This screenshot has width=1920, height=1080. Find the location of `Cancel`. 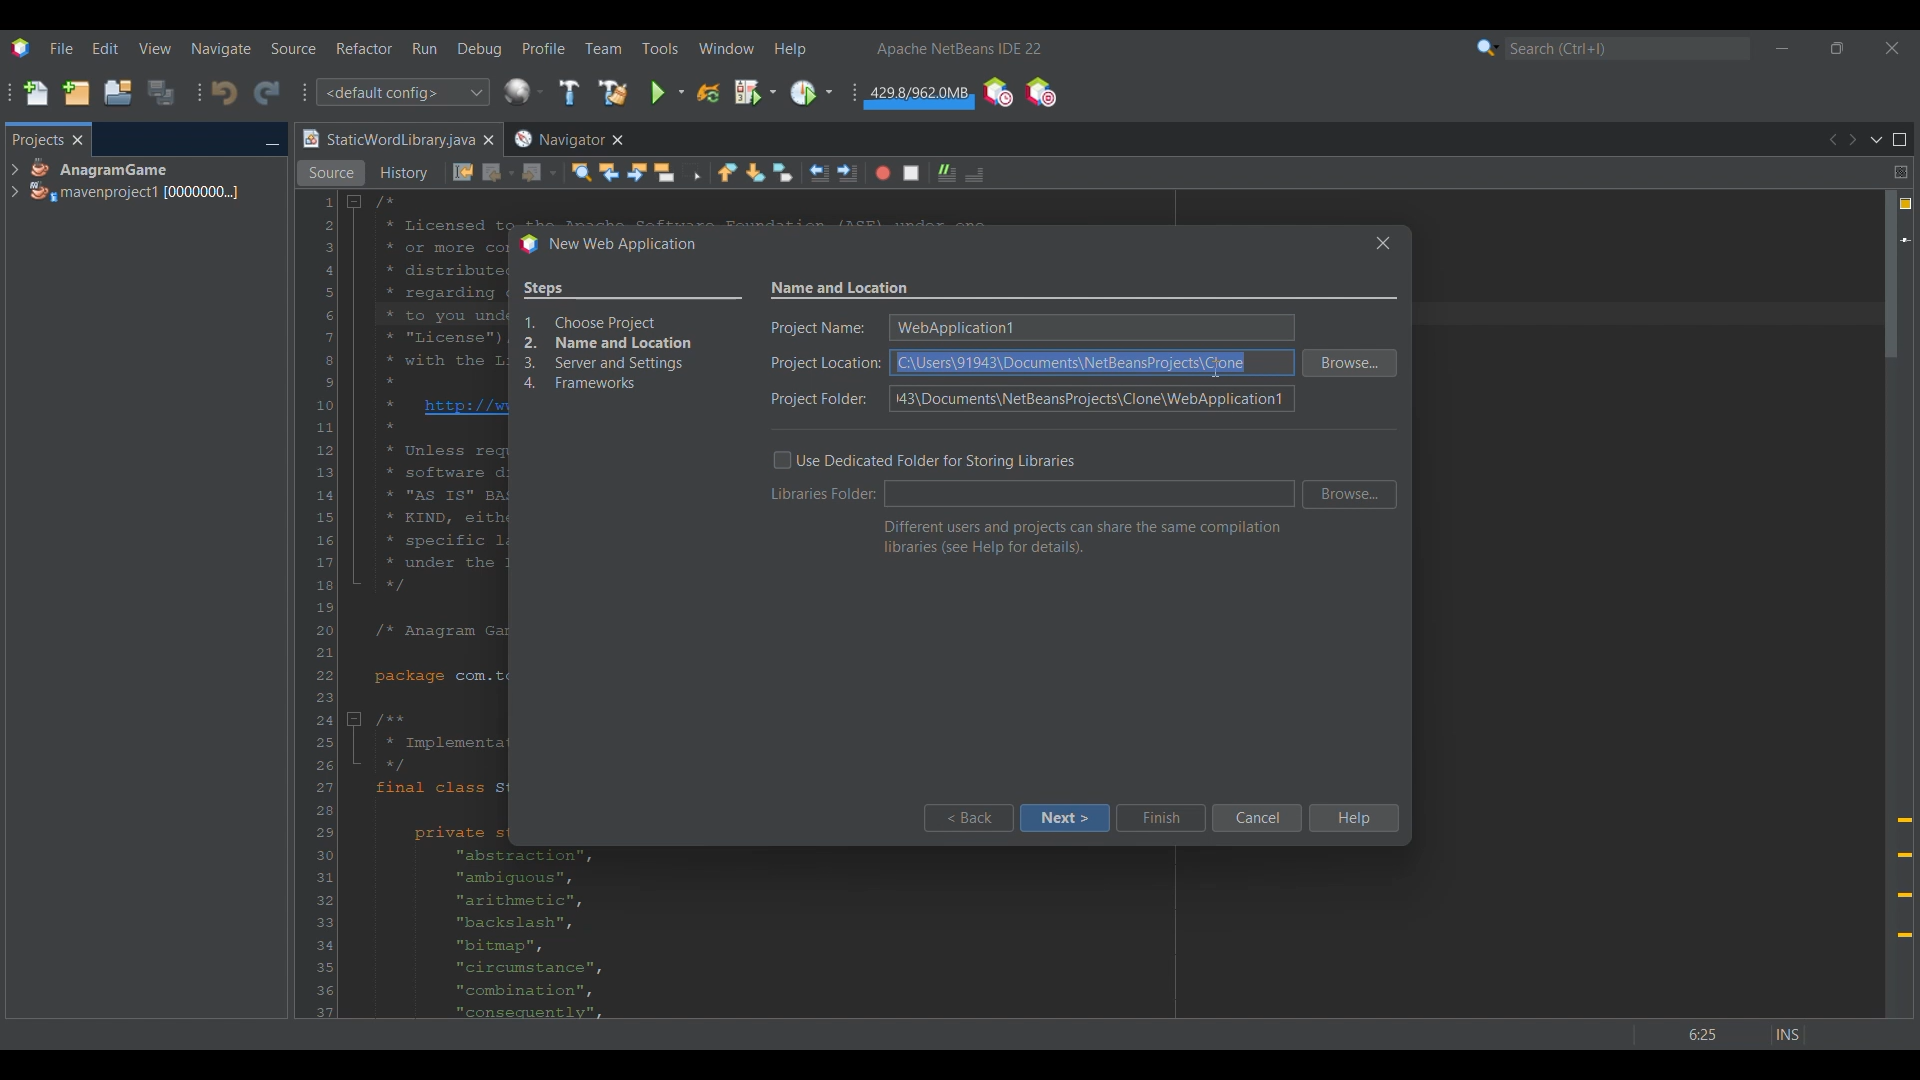

Cancel is located at coordinates (1256, 818).